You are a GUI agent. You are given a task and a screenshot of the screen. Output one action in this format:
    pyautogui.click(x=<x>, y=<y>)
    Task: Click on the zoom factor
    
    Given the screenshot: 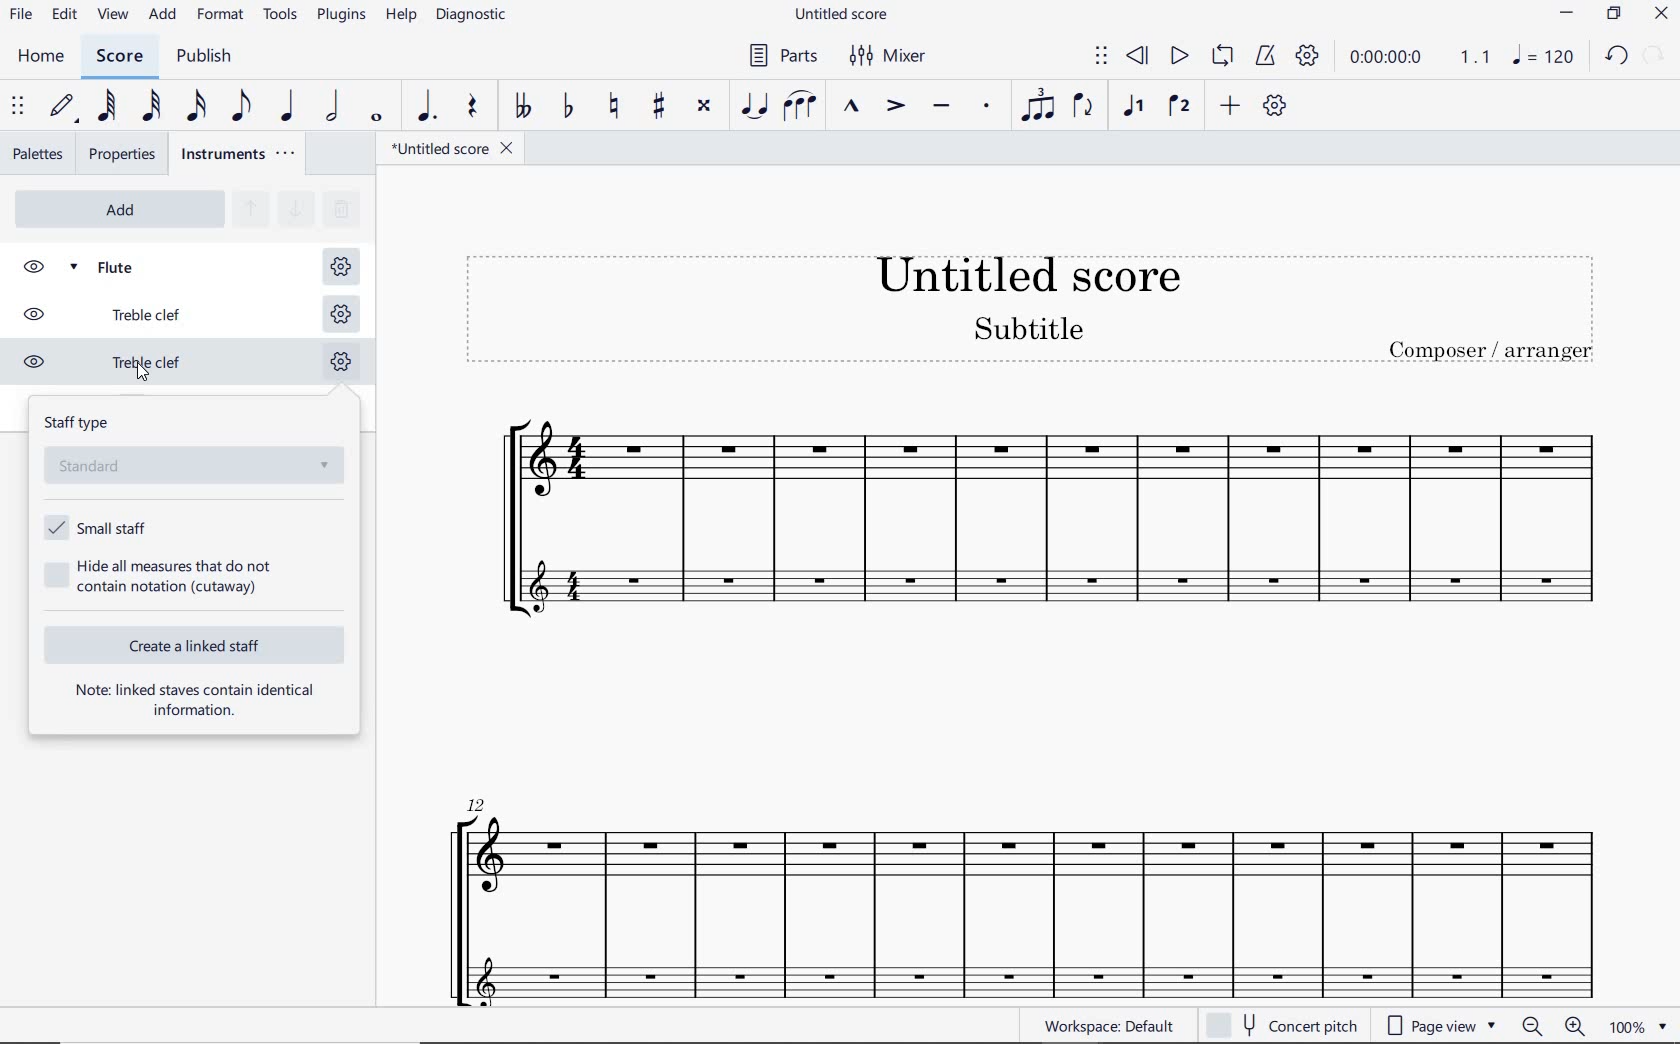 What is the action you would take?
    pyautogui.click(x=1636, y=1027)
    